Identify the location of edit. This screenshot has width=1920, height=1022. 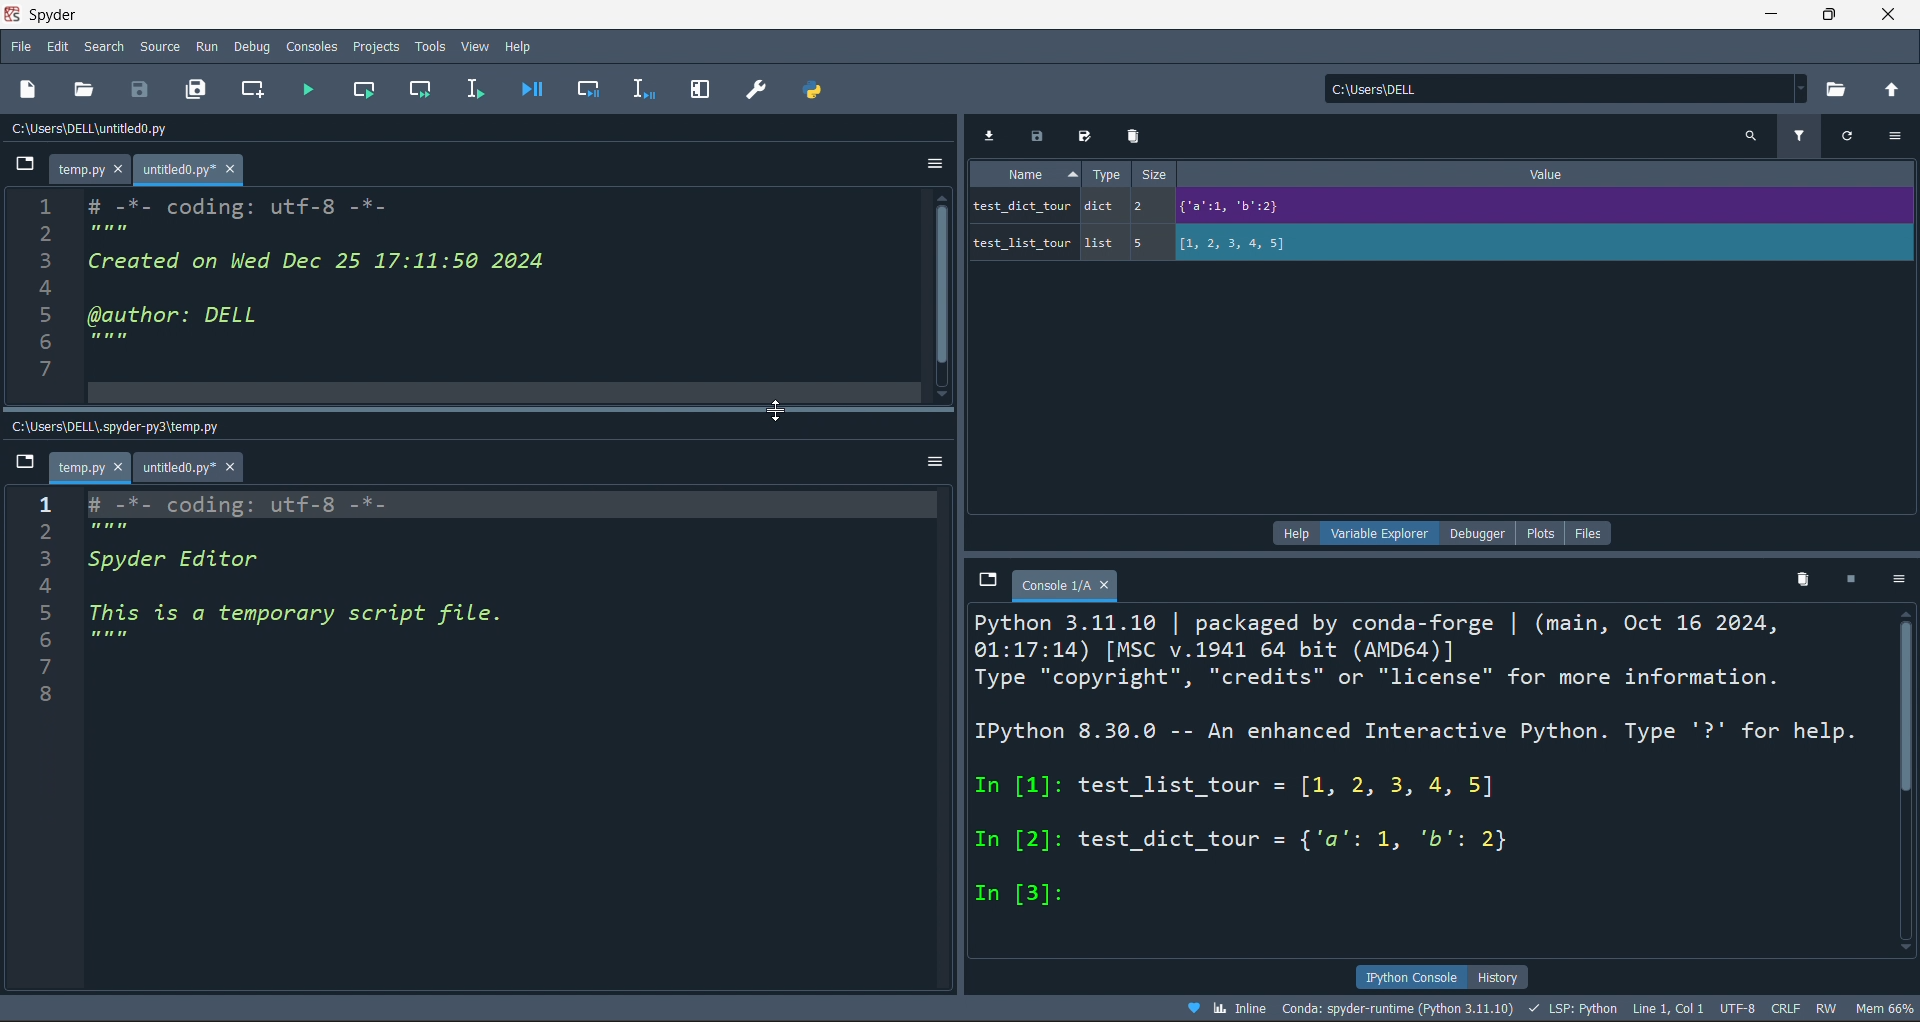
(58, 46).